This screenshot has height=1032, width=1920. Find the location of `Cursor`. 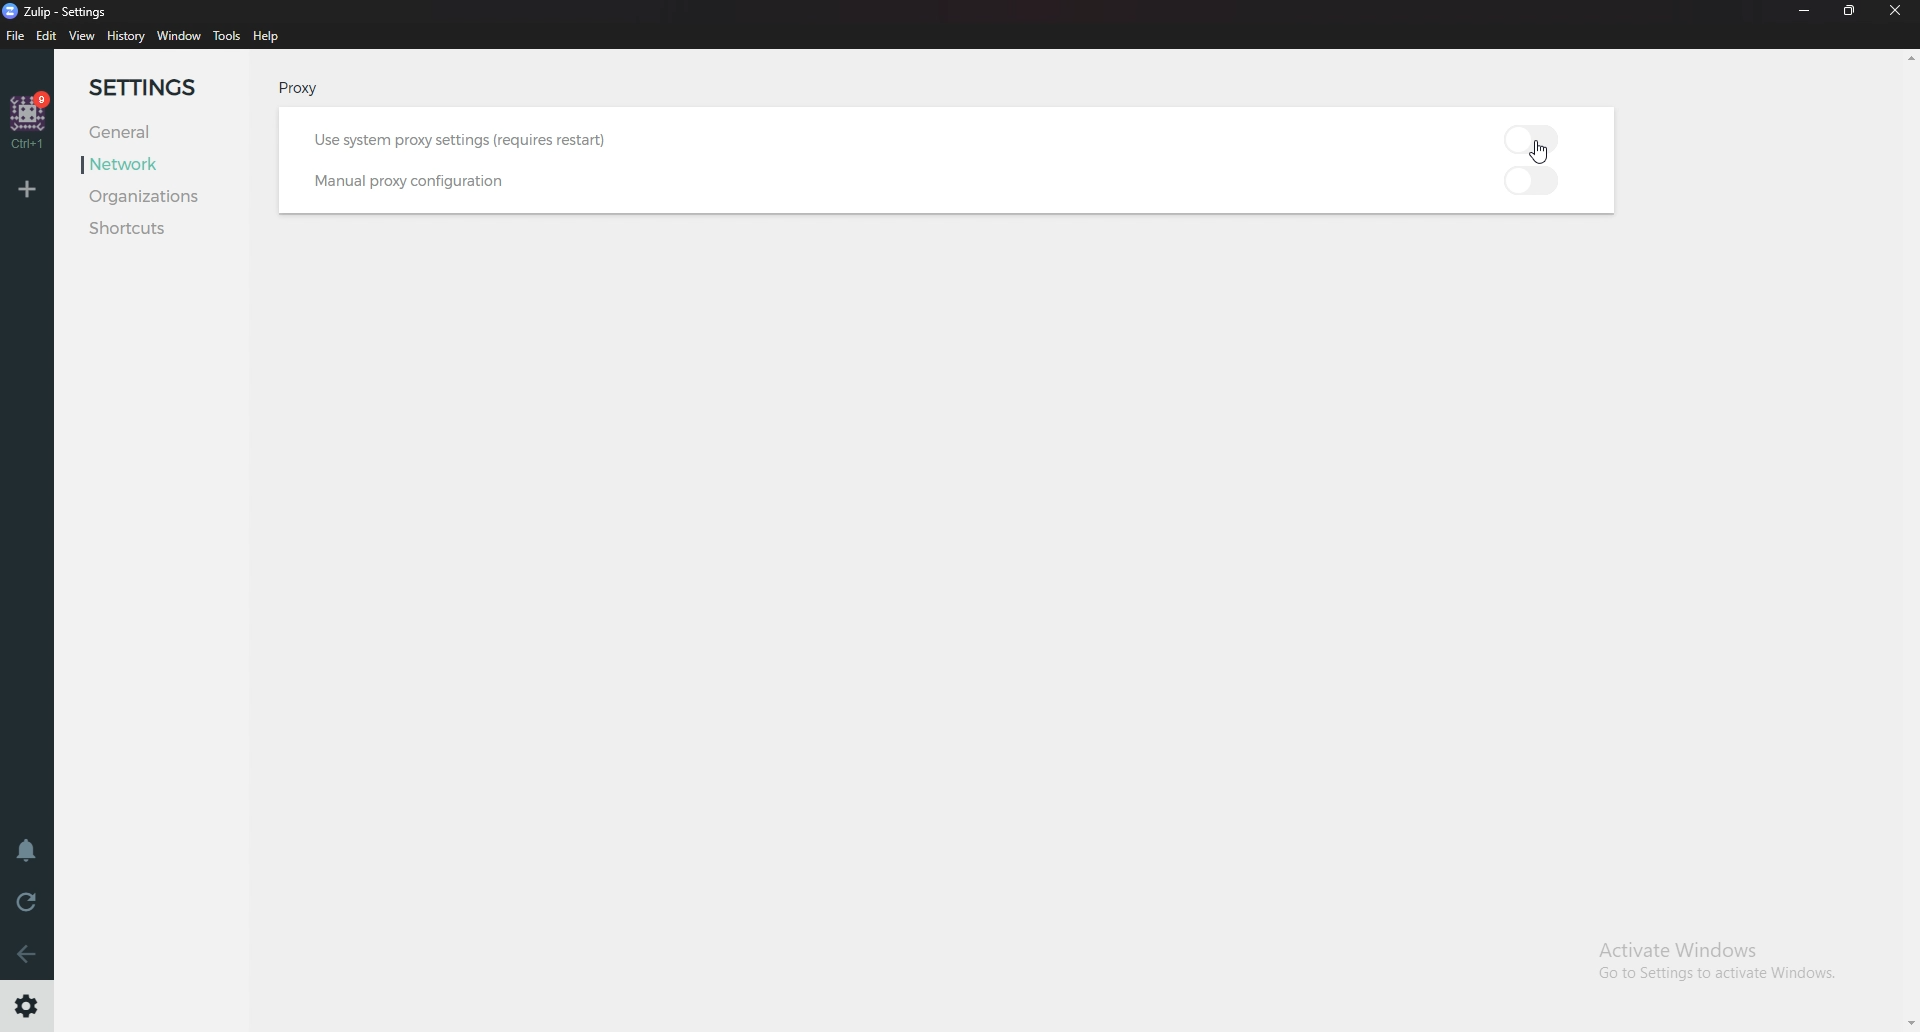

Cursor is located at coordinates (1543, 156).